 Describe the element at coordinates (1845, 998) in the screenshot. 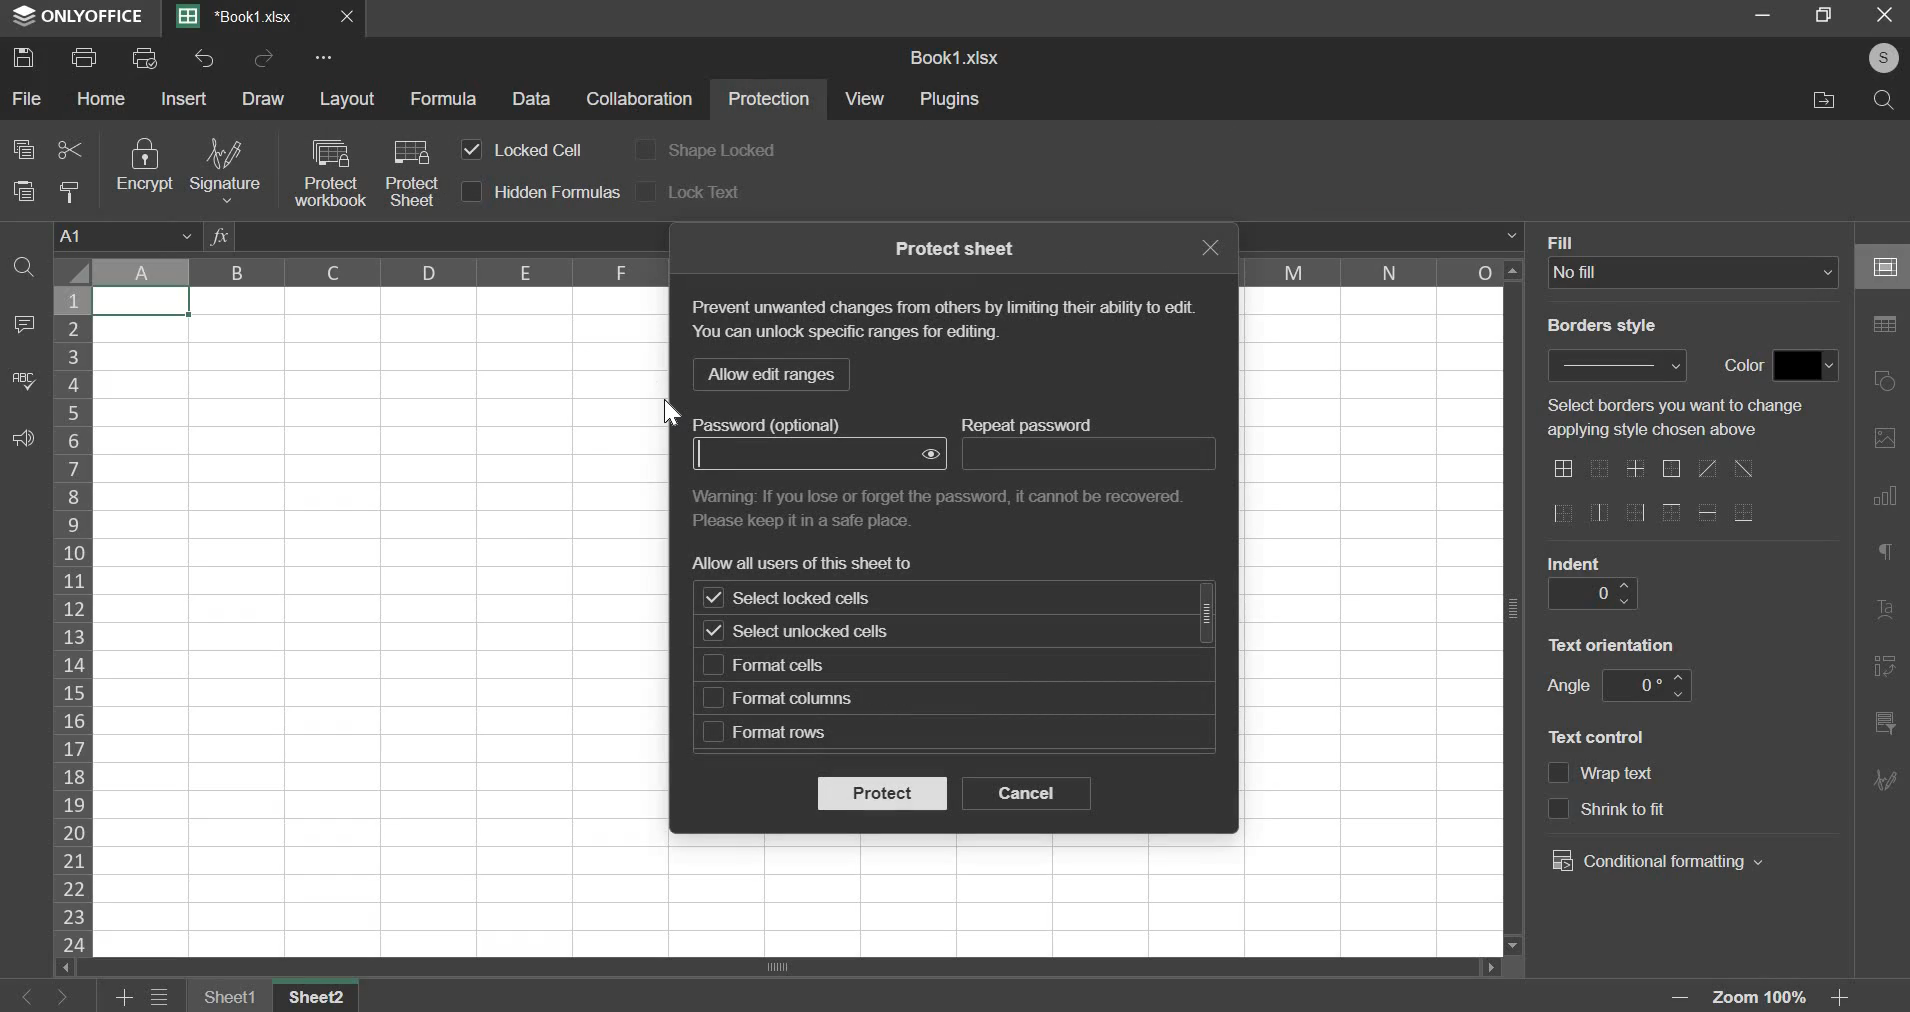

I see `zoom in` at that location.